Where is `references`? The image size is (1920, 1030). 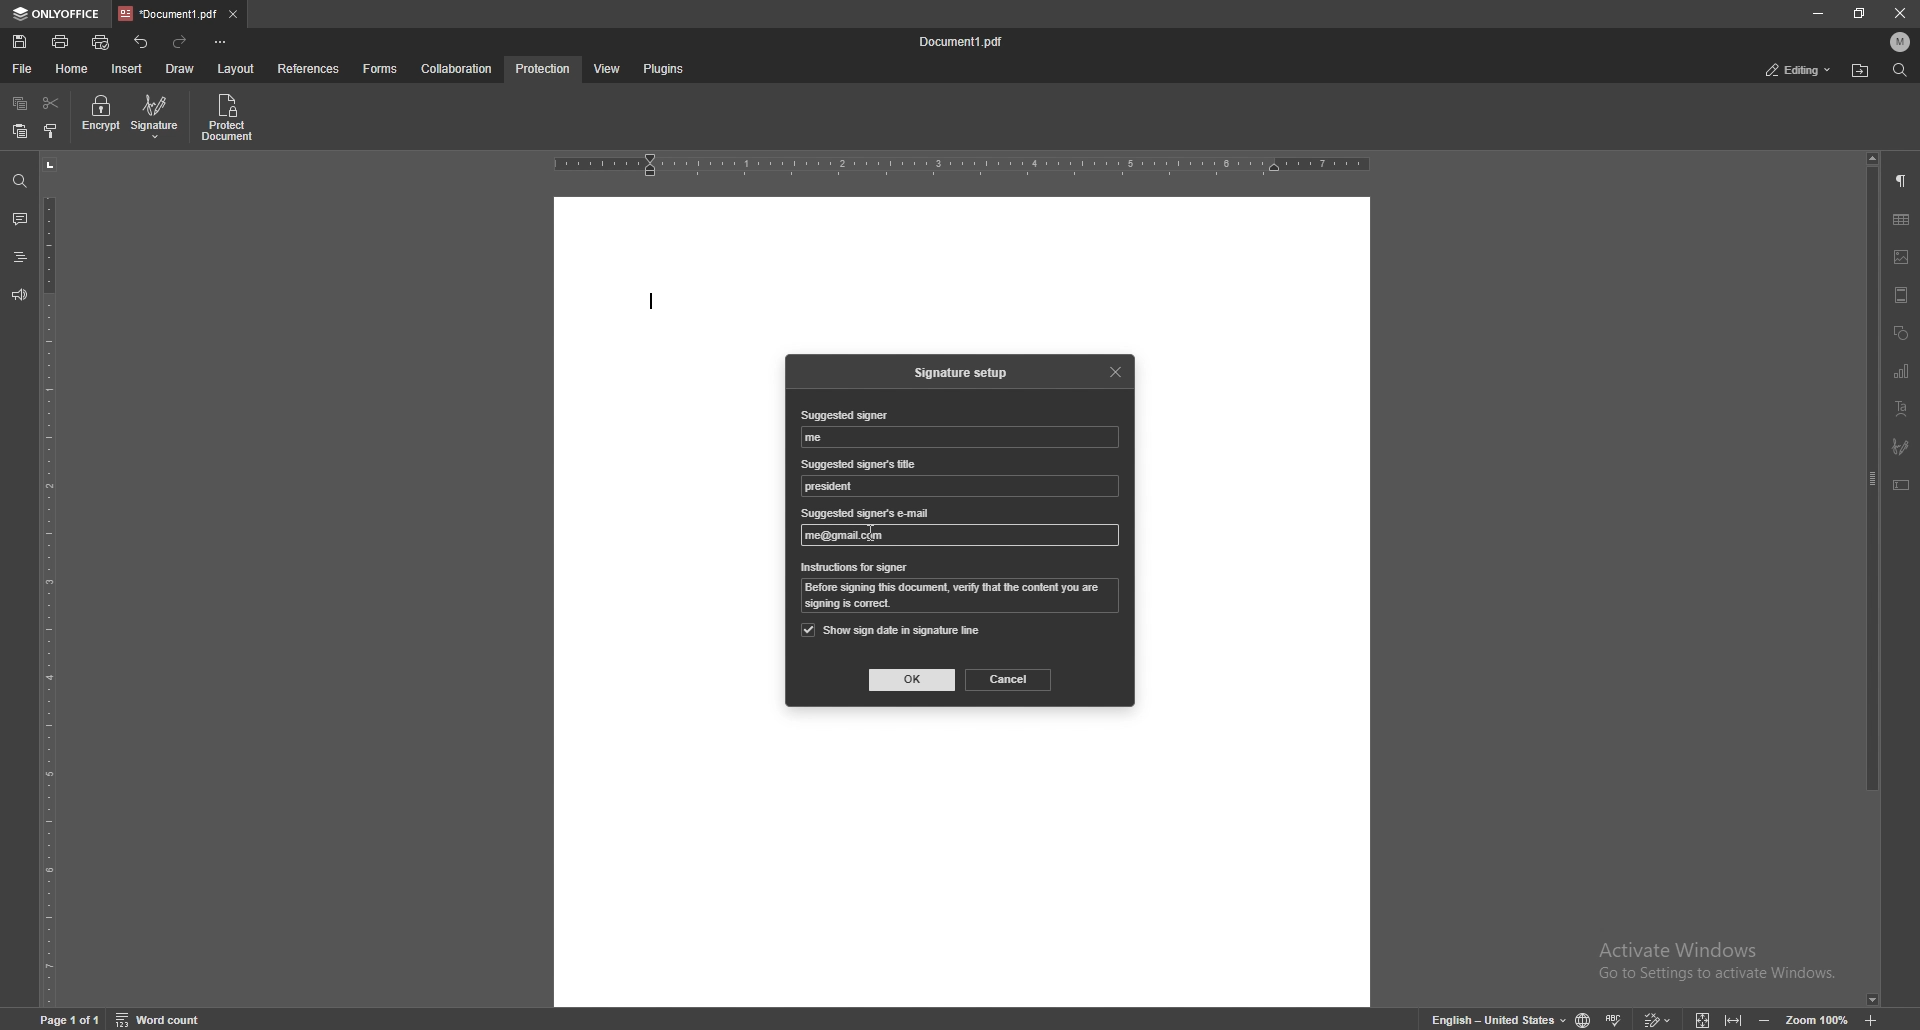
references is located at coordinates (311, 68).